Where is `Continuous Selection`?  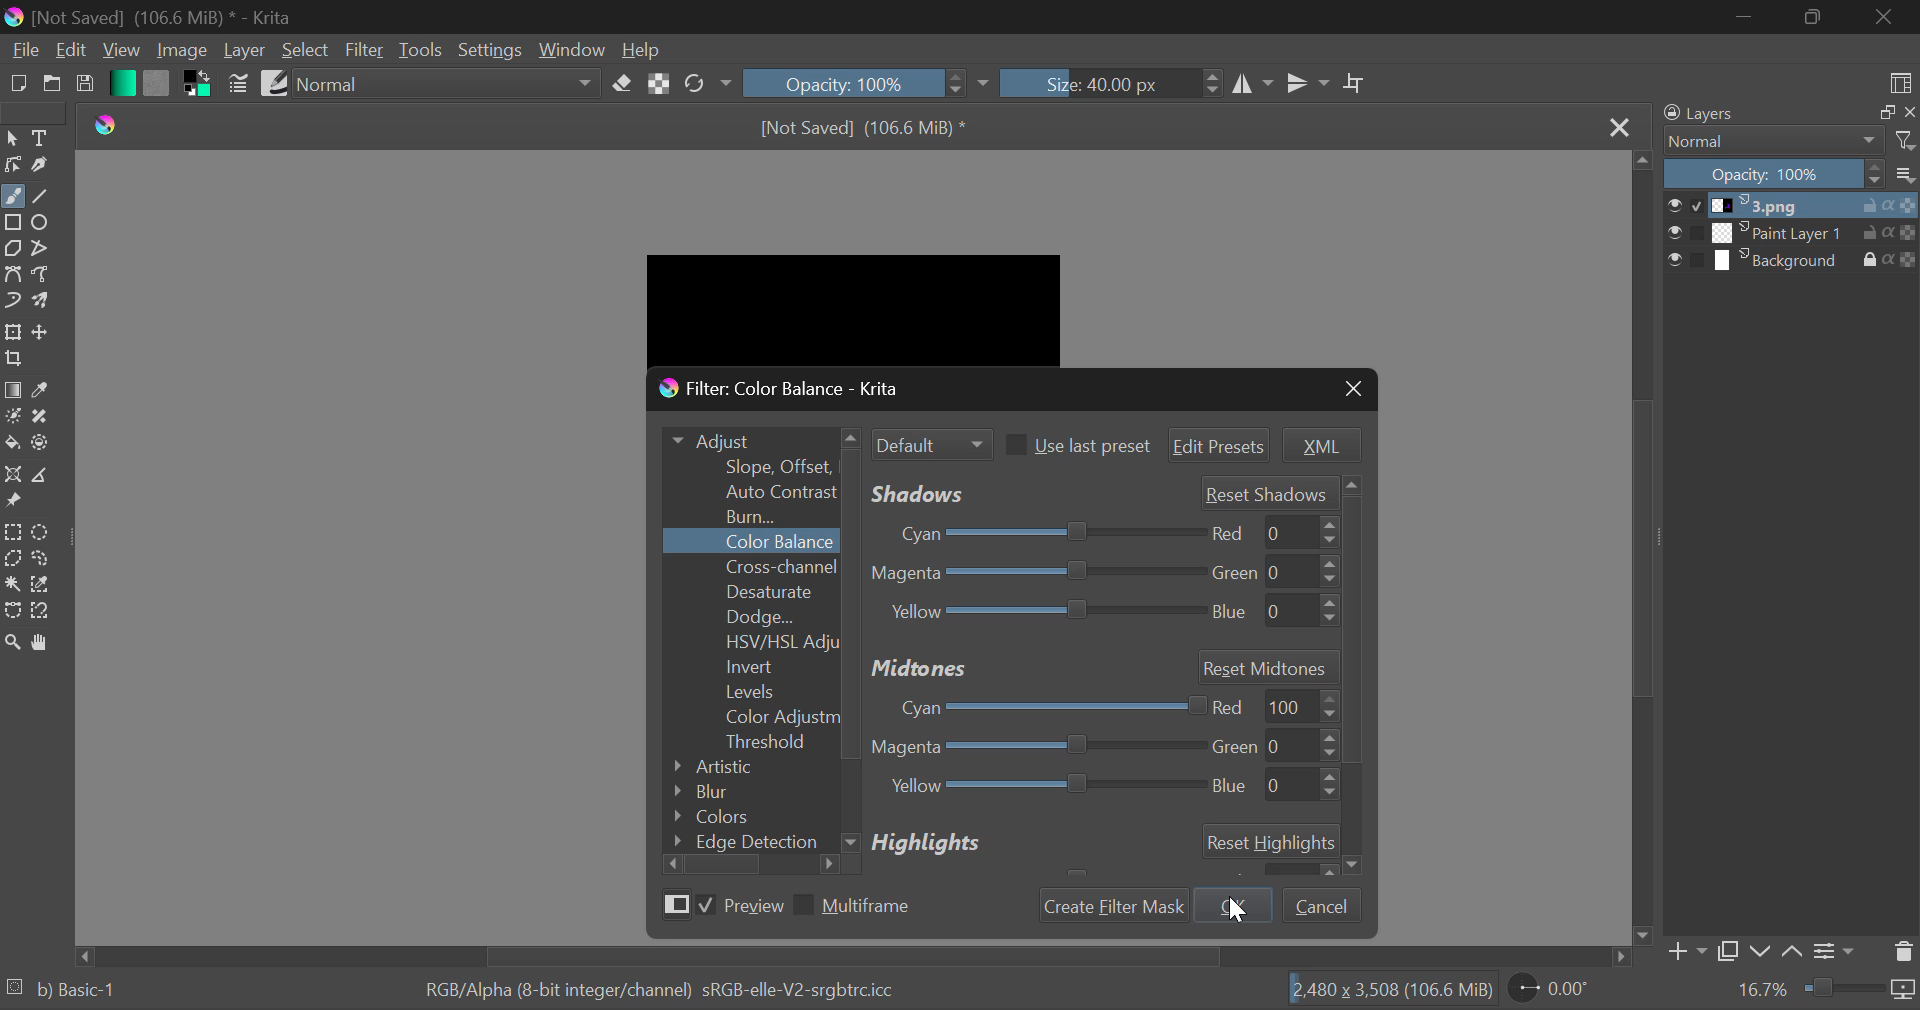 Continuous Selection is located at coordinates (12, 587).